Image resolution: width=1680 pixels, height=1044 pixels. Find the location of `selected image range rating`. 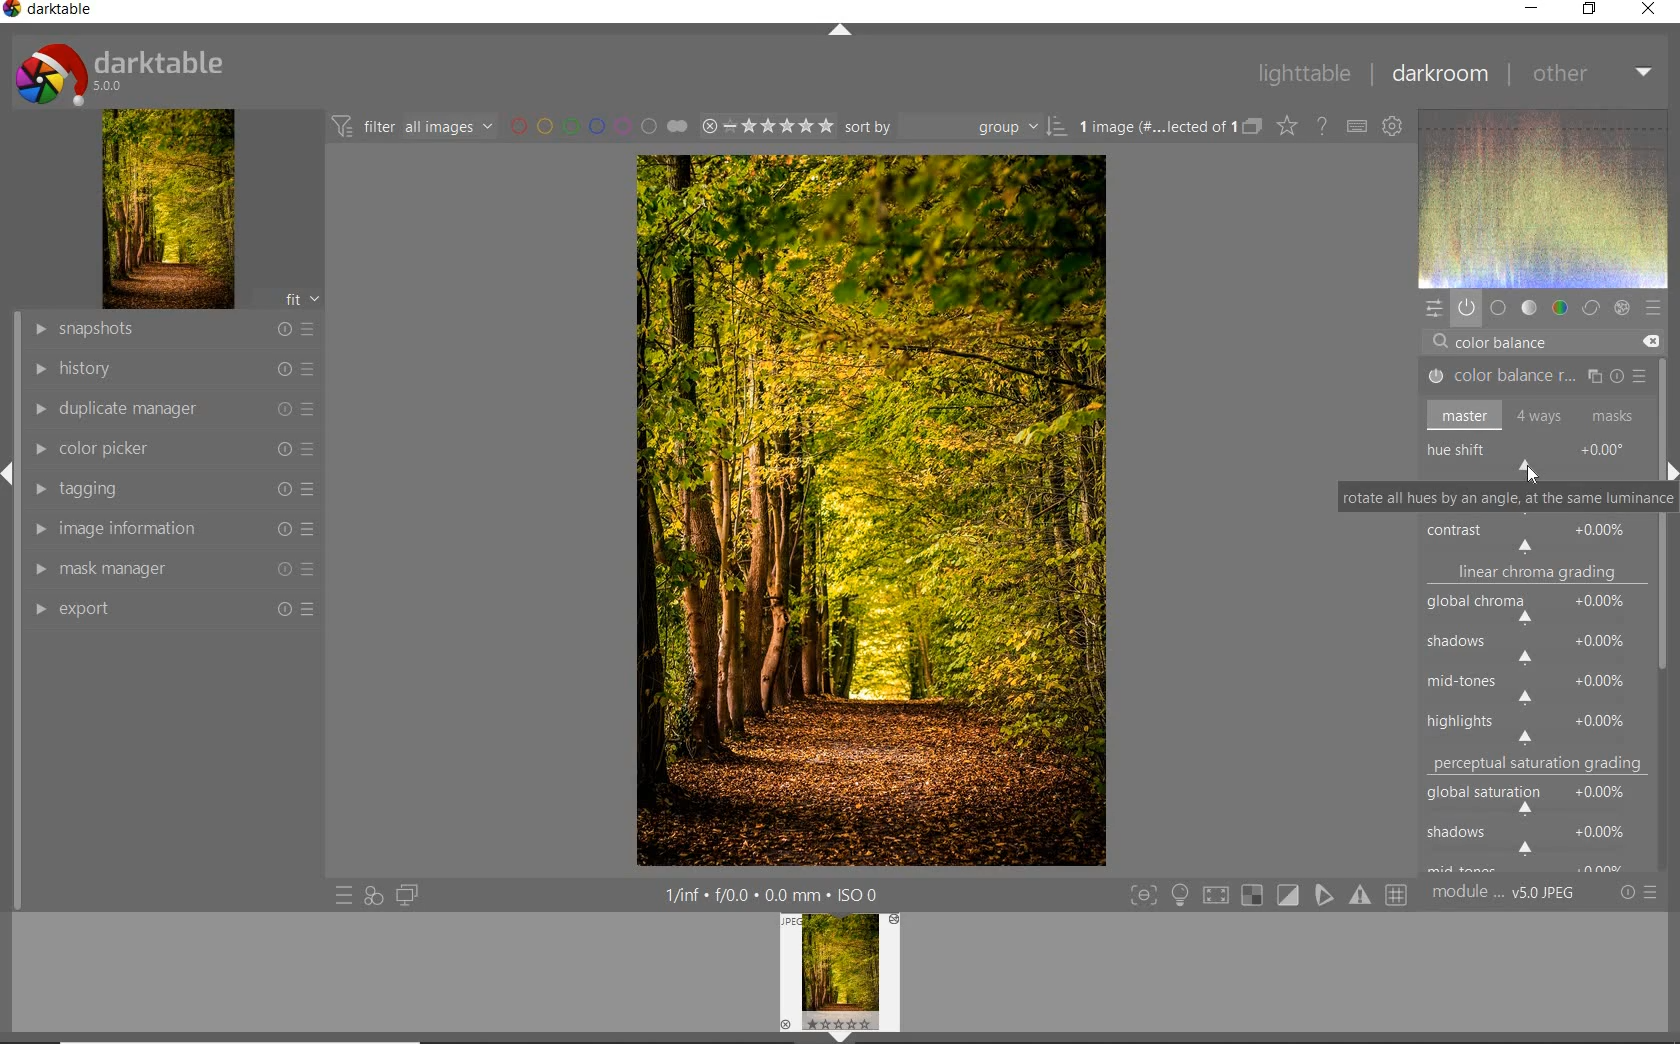

selected image range rating is located at coordinates (767, 127).